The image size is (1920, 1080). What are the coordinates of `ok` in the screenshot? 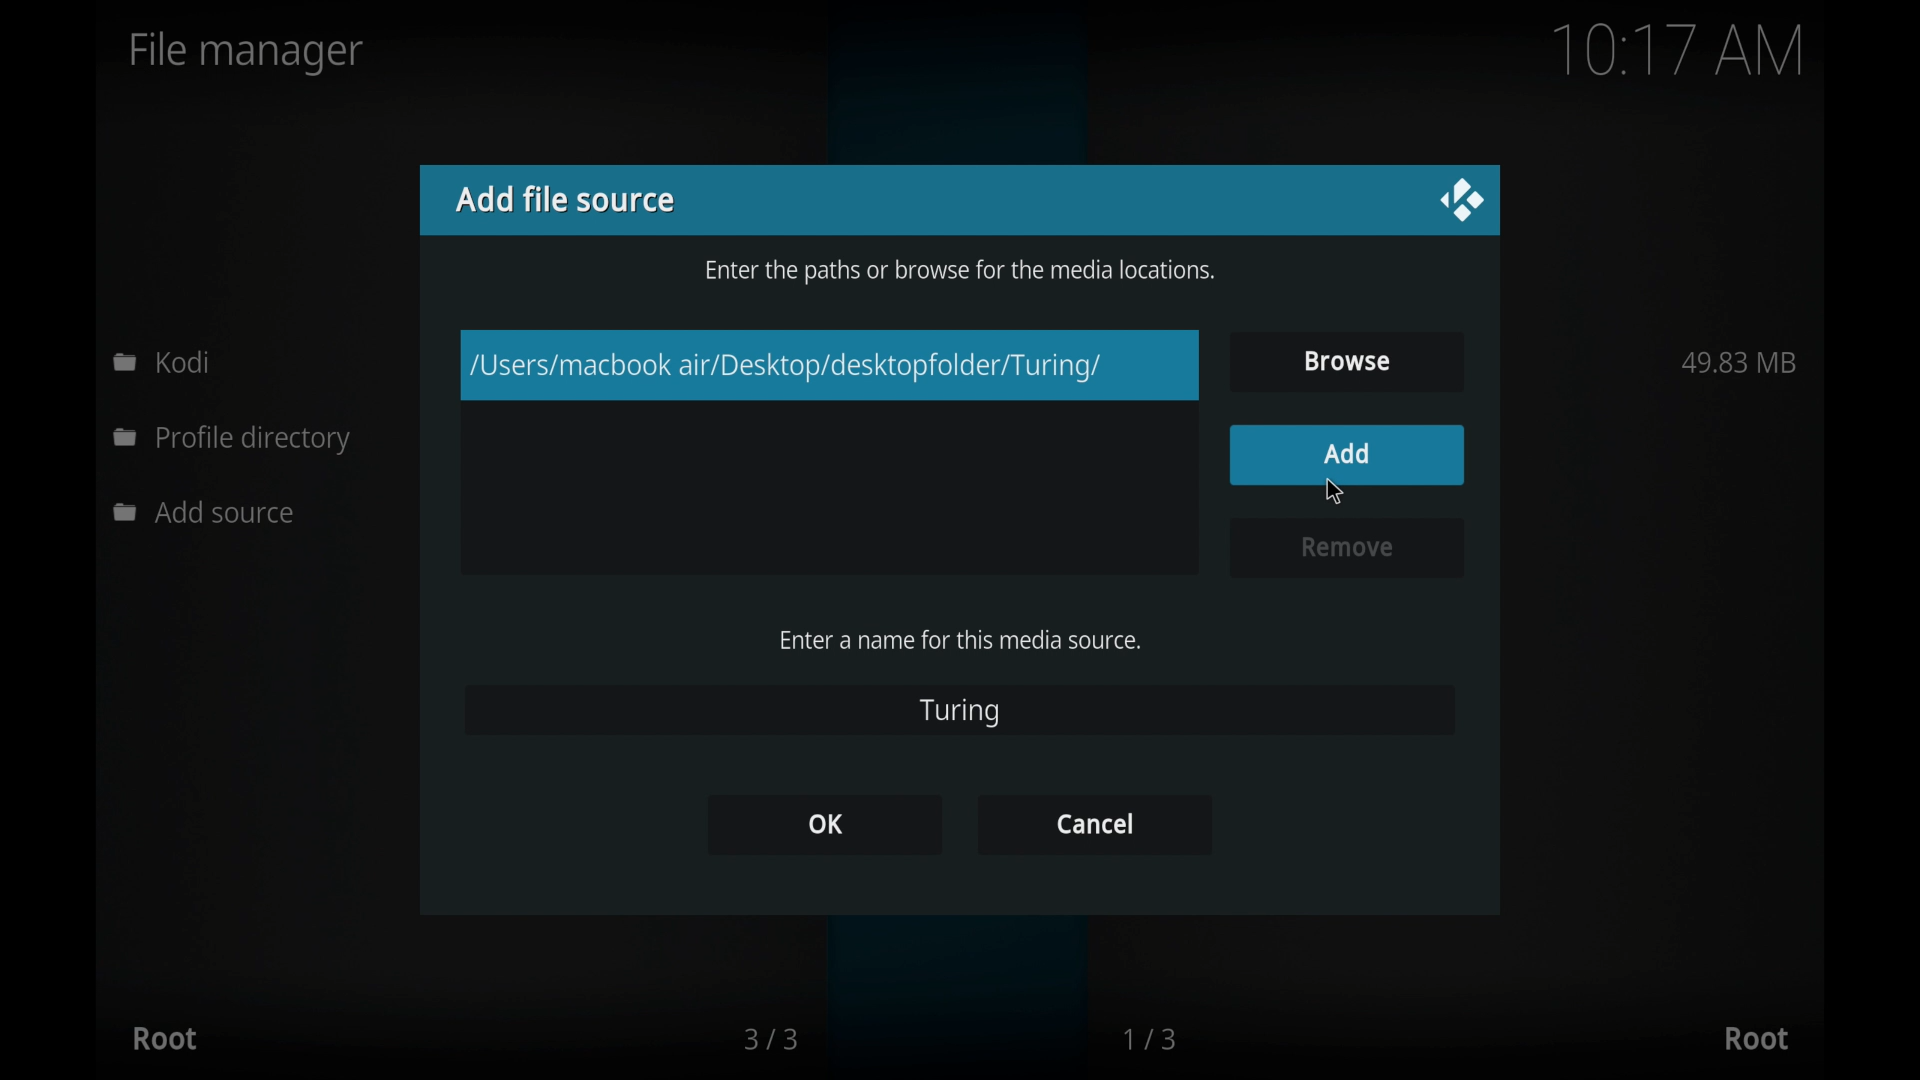 It's located at (824, 823).